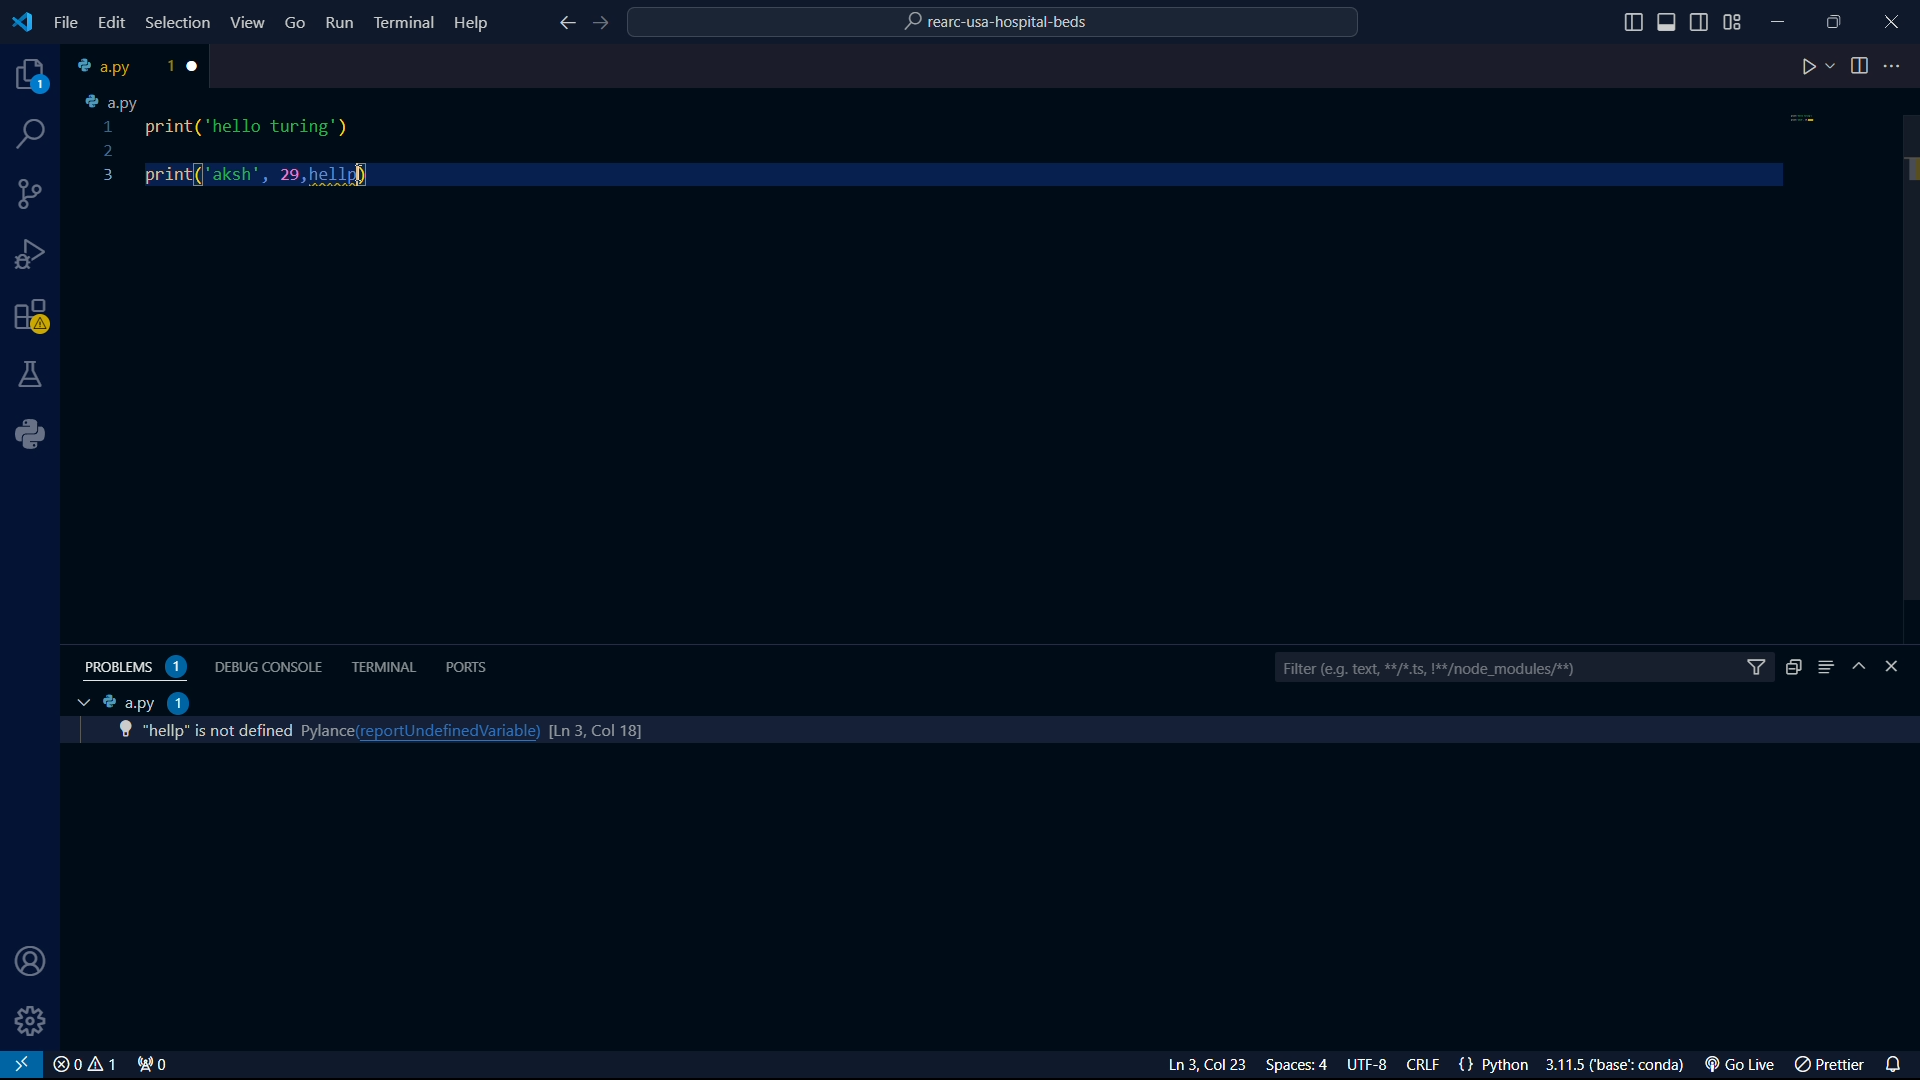 Image resolution: width=1920 pixels, height=1080 pixels. What do you see at coordinates (32, 373) in the screenshot?
I see `labs` at bounding box center [32, 373].